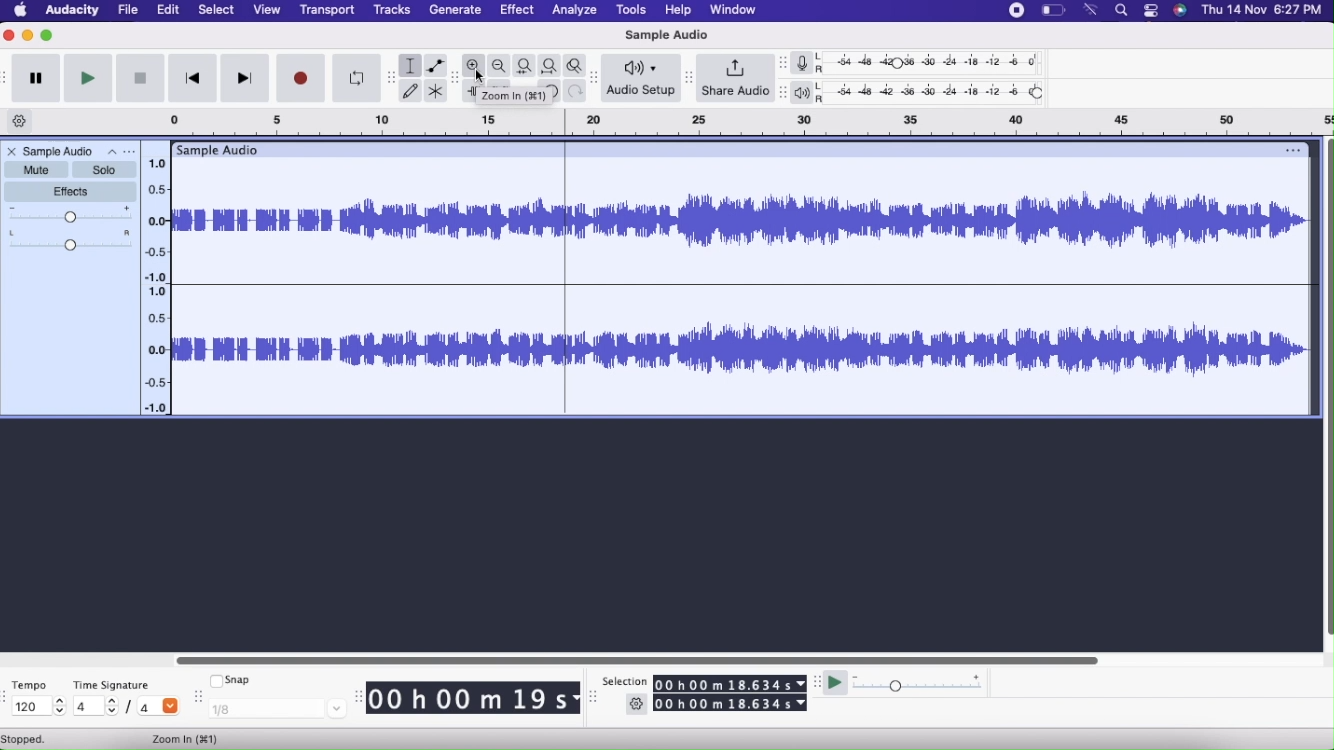 This screenshot has width=1334, height=750. What do you see at coordinates (193, 78) in the screenshot?
I see `Skip to start` at bounding box center [193, 78].